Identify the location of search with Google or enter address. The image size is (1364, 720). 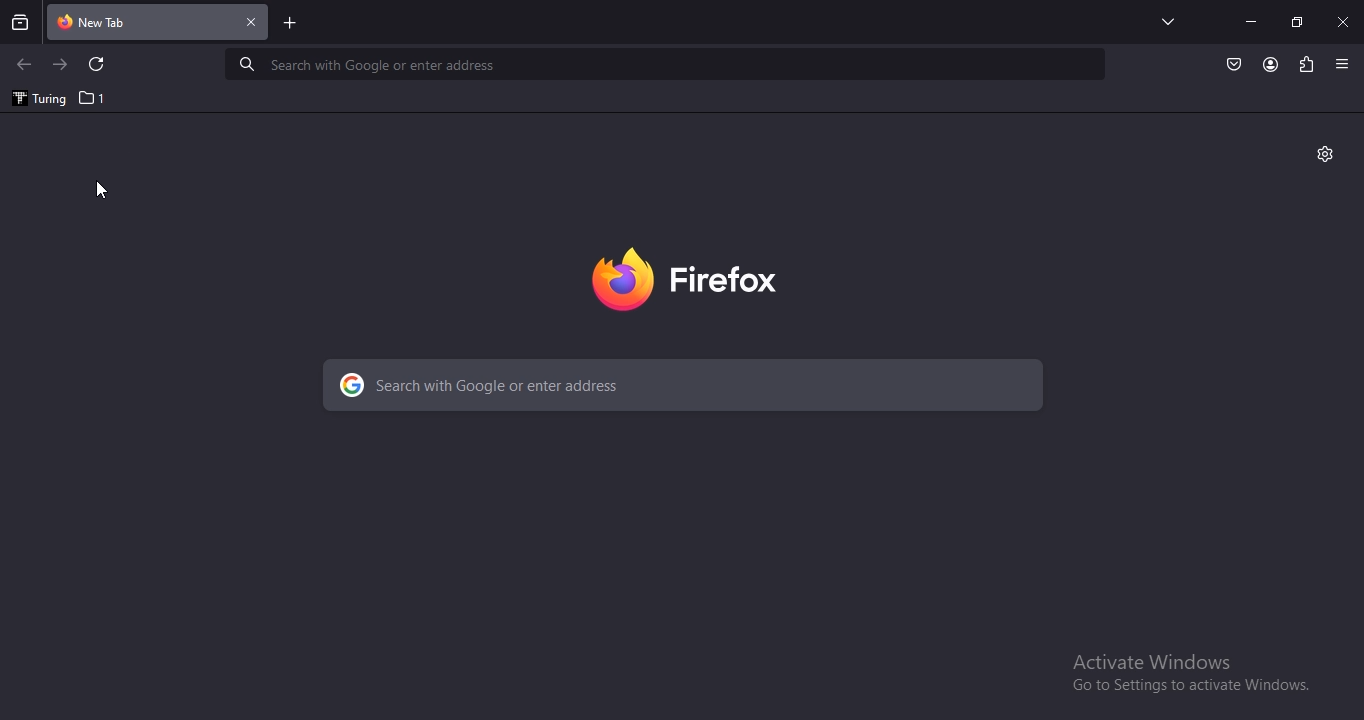
(567, 382).